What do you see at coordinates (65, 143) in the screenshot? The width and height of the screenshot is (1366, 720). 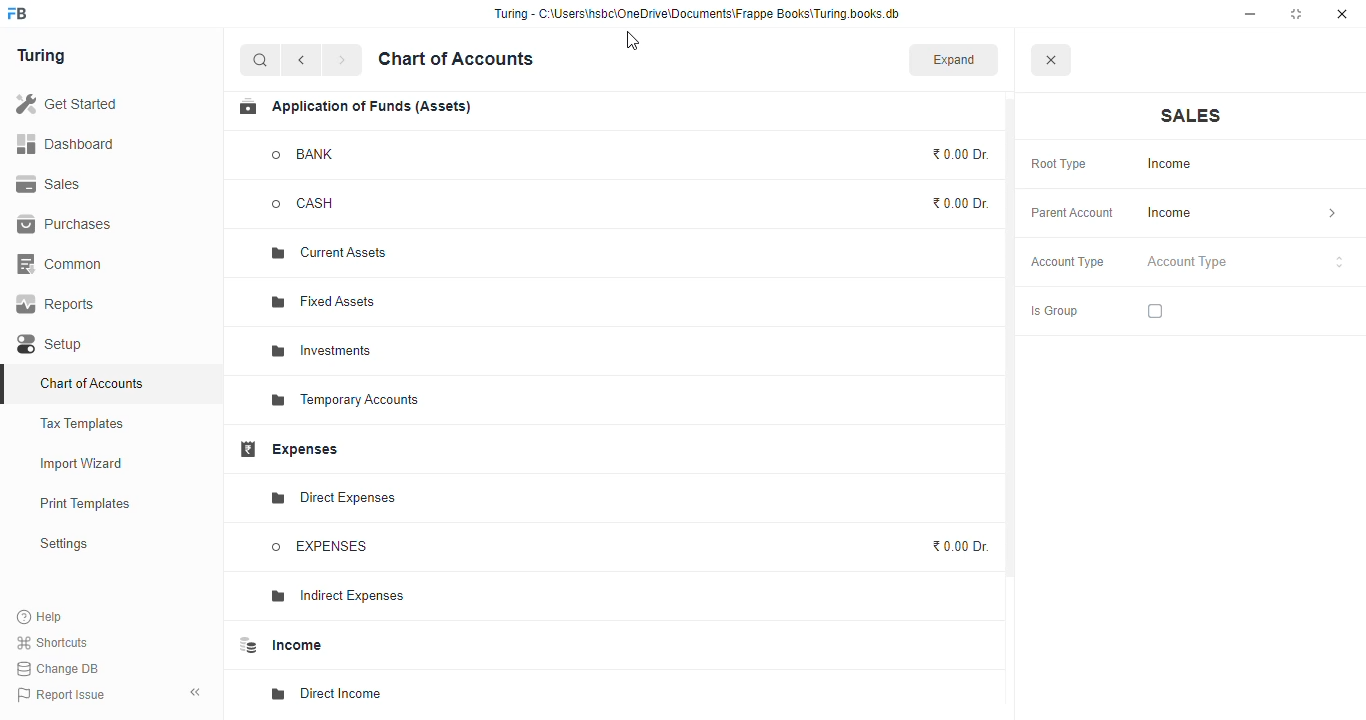 I see `dashboard` at bounding box center [65, 143].